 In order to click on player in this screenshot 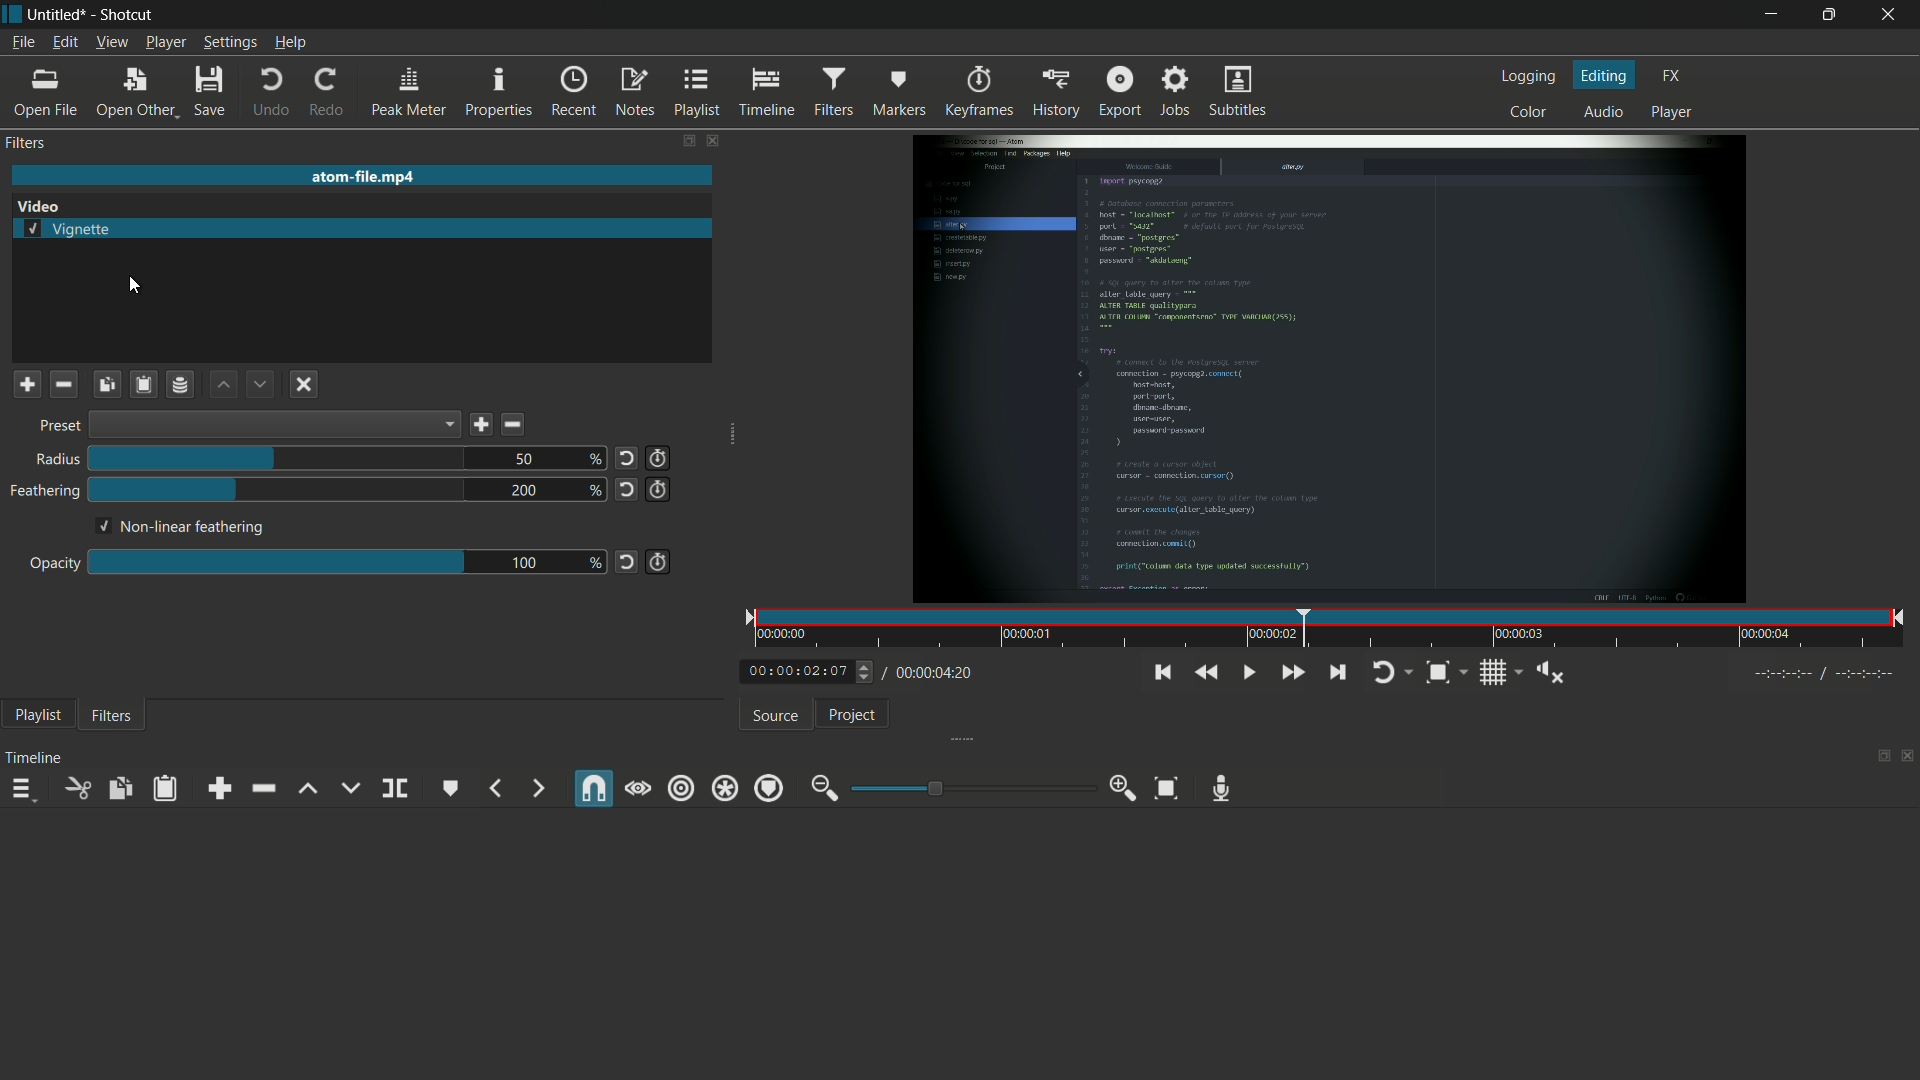, I will do `click(1669, 114)`.